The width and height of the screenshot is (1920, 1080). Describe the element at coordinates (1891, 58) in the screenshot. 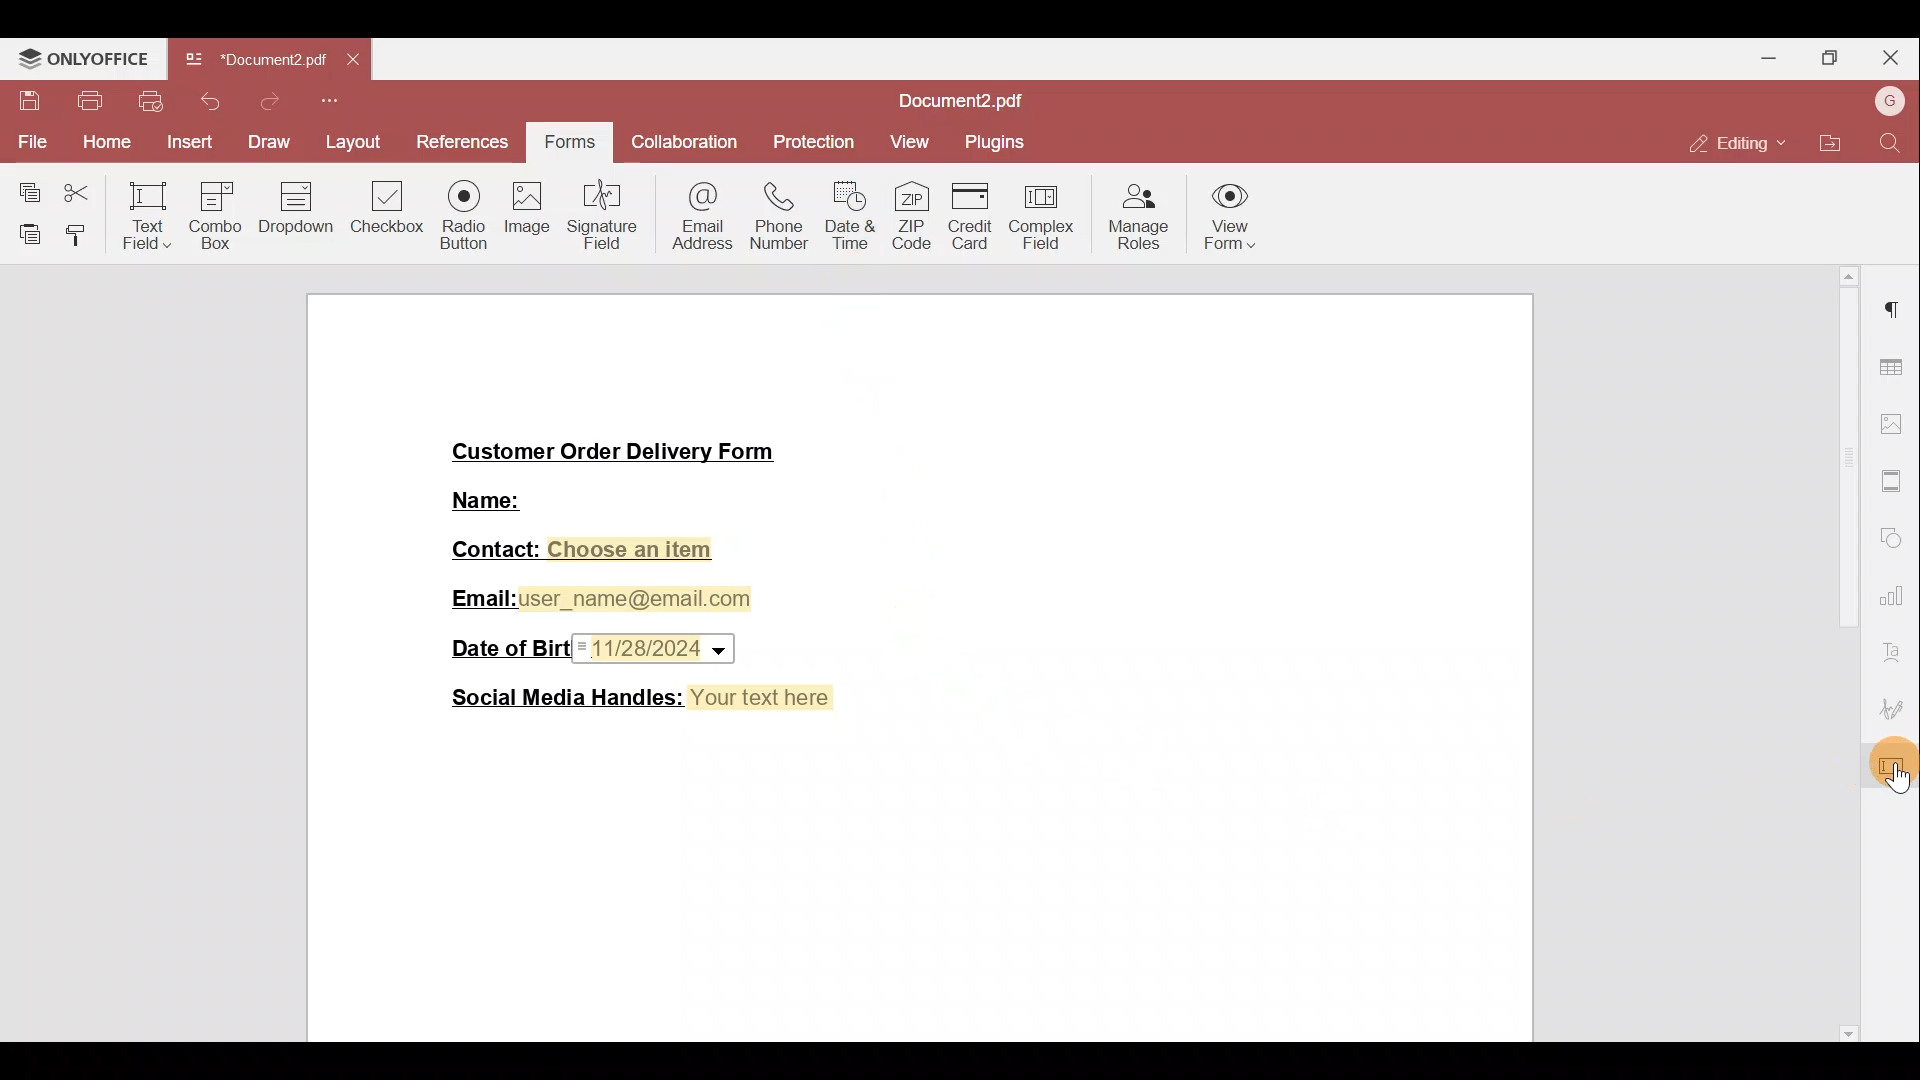

I see `Close` at that location.